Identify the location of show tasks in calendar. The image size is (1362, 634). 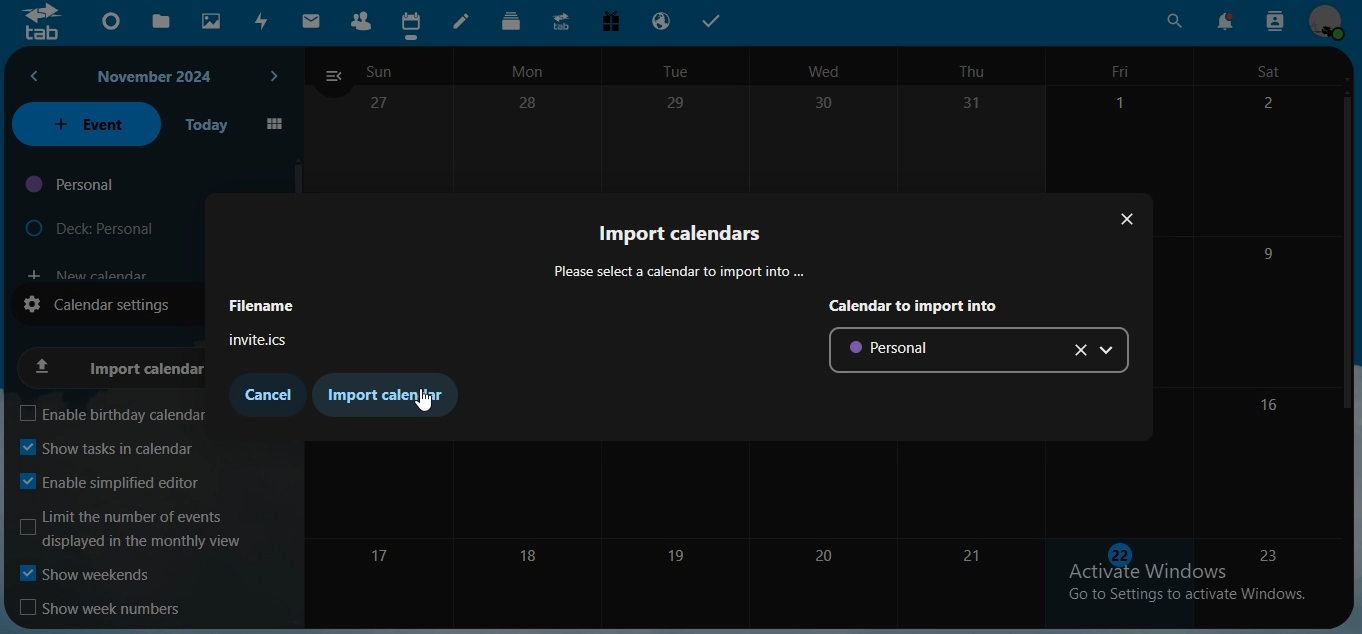
(107, 449).